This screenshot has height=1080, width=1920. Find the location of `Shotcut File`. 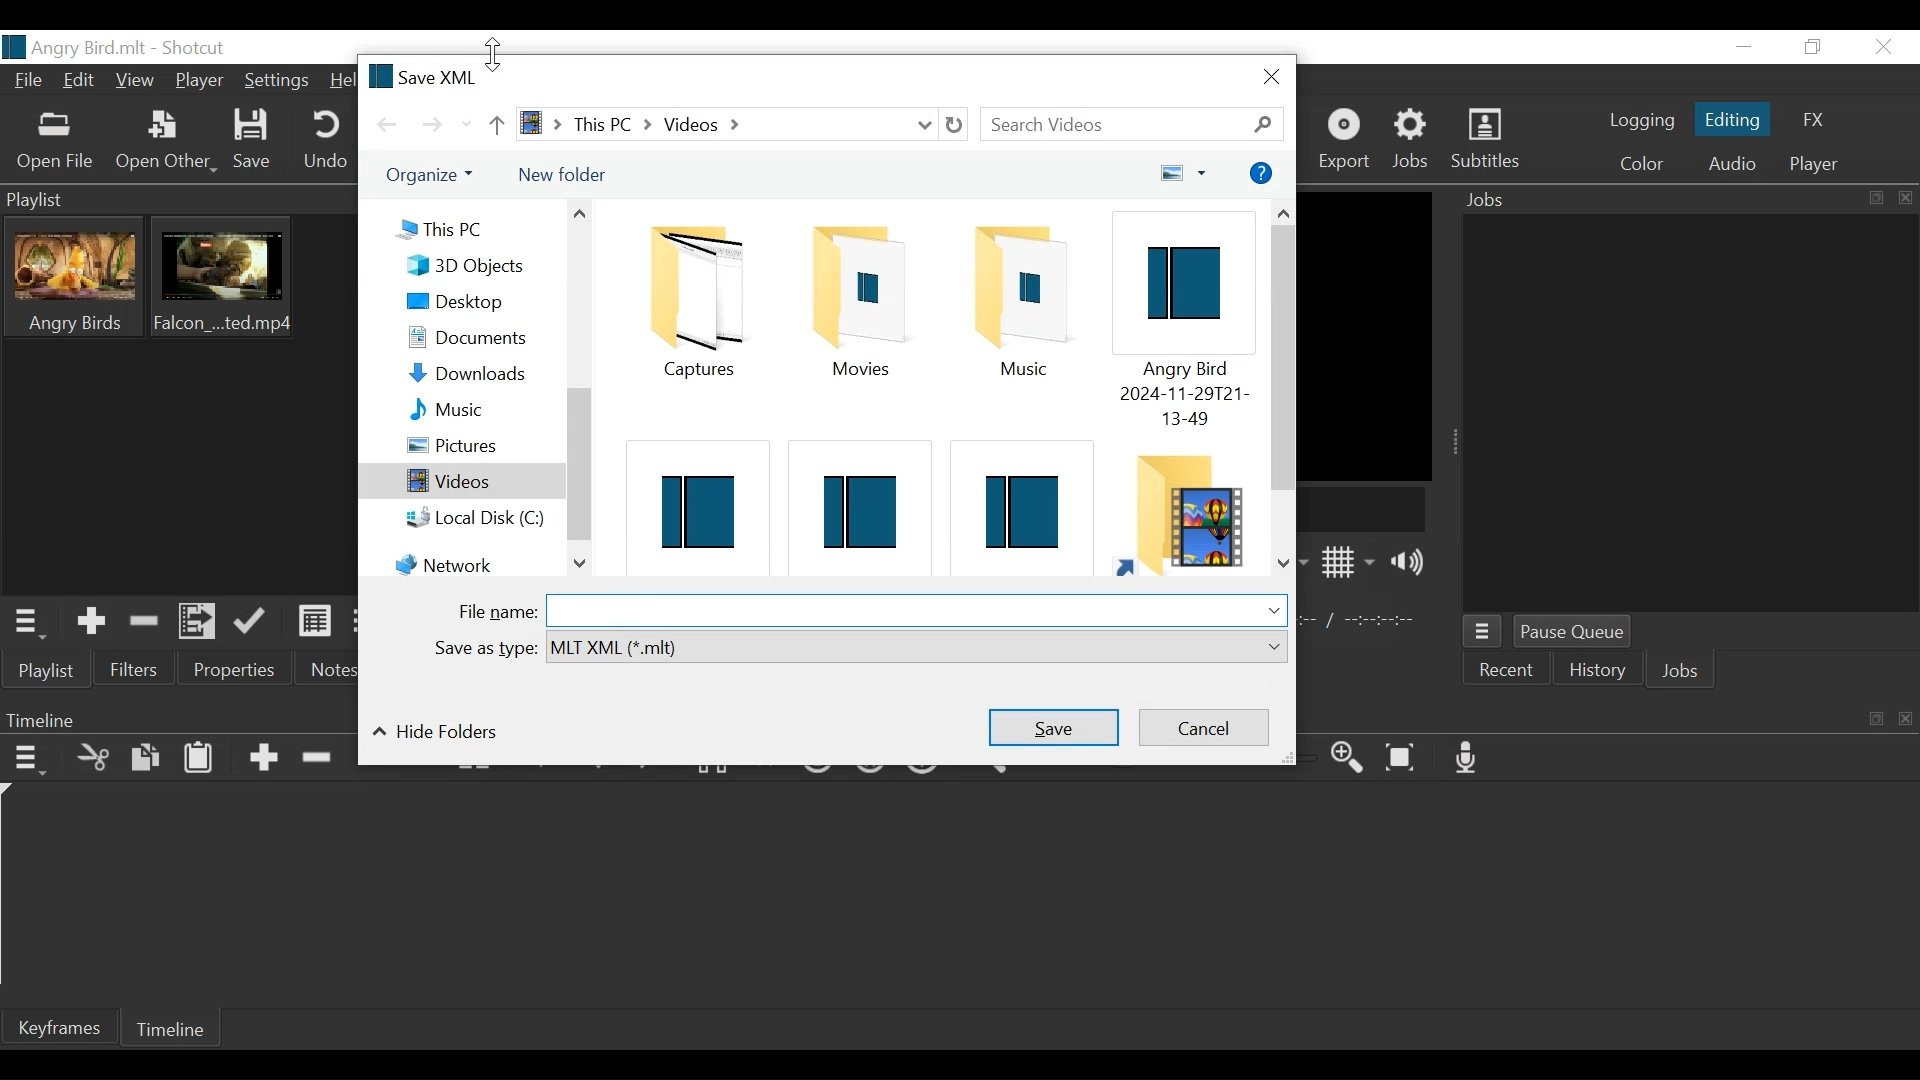

Shotcut File is located at coordinates (1017, 500).